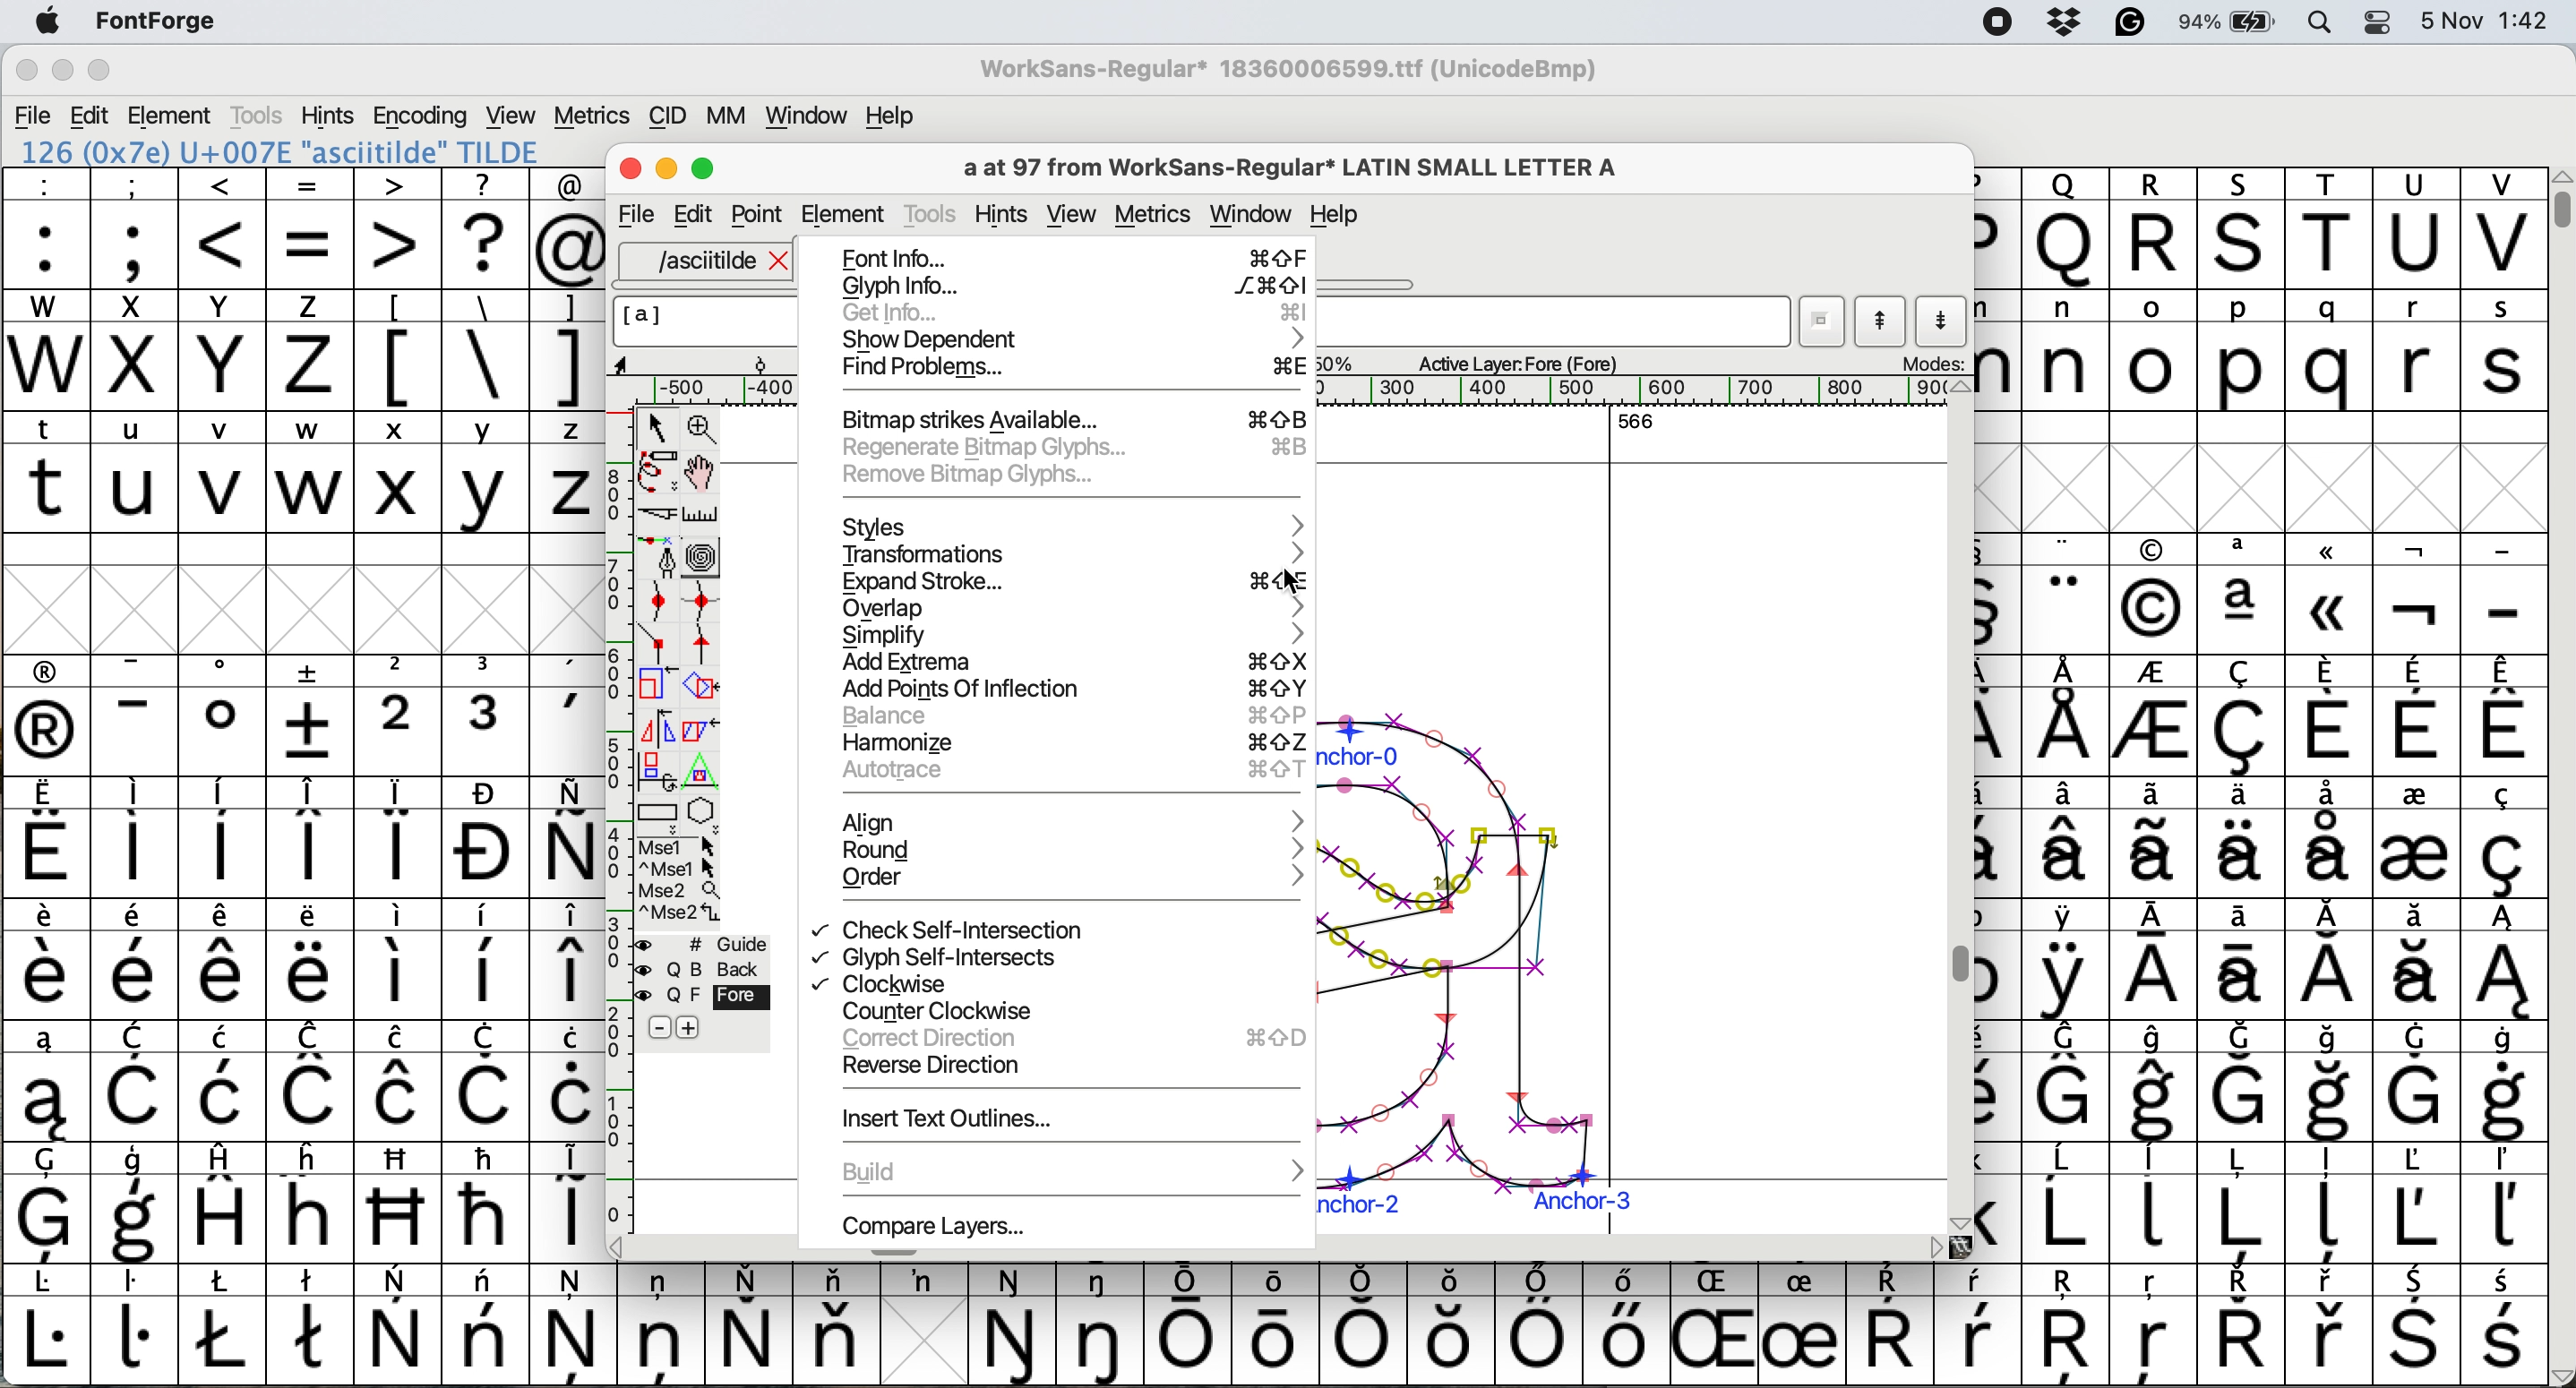  What do you see at coordinates (657, 812) in the screenshot?
I see `Rectangle or box` at bounding box center [657, 812].